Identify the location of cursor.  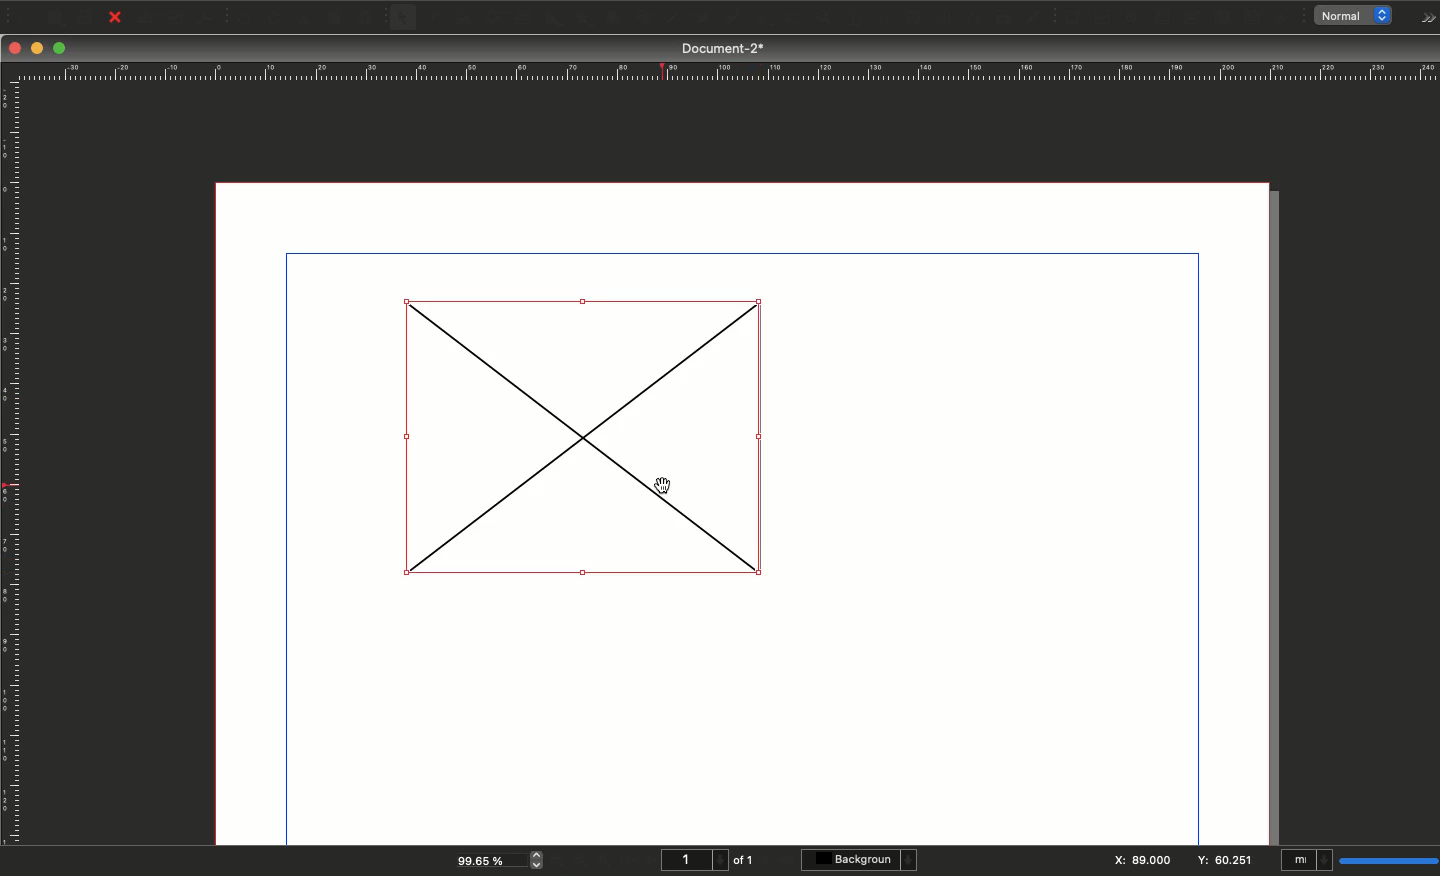
(664, 486).